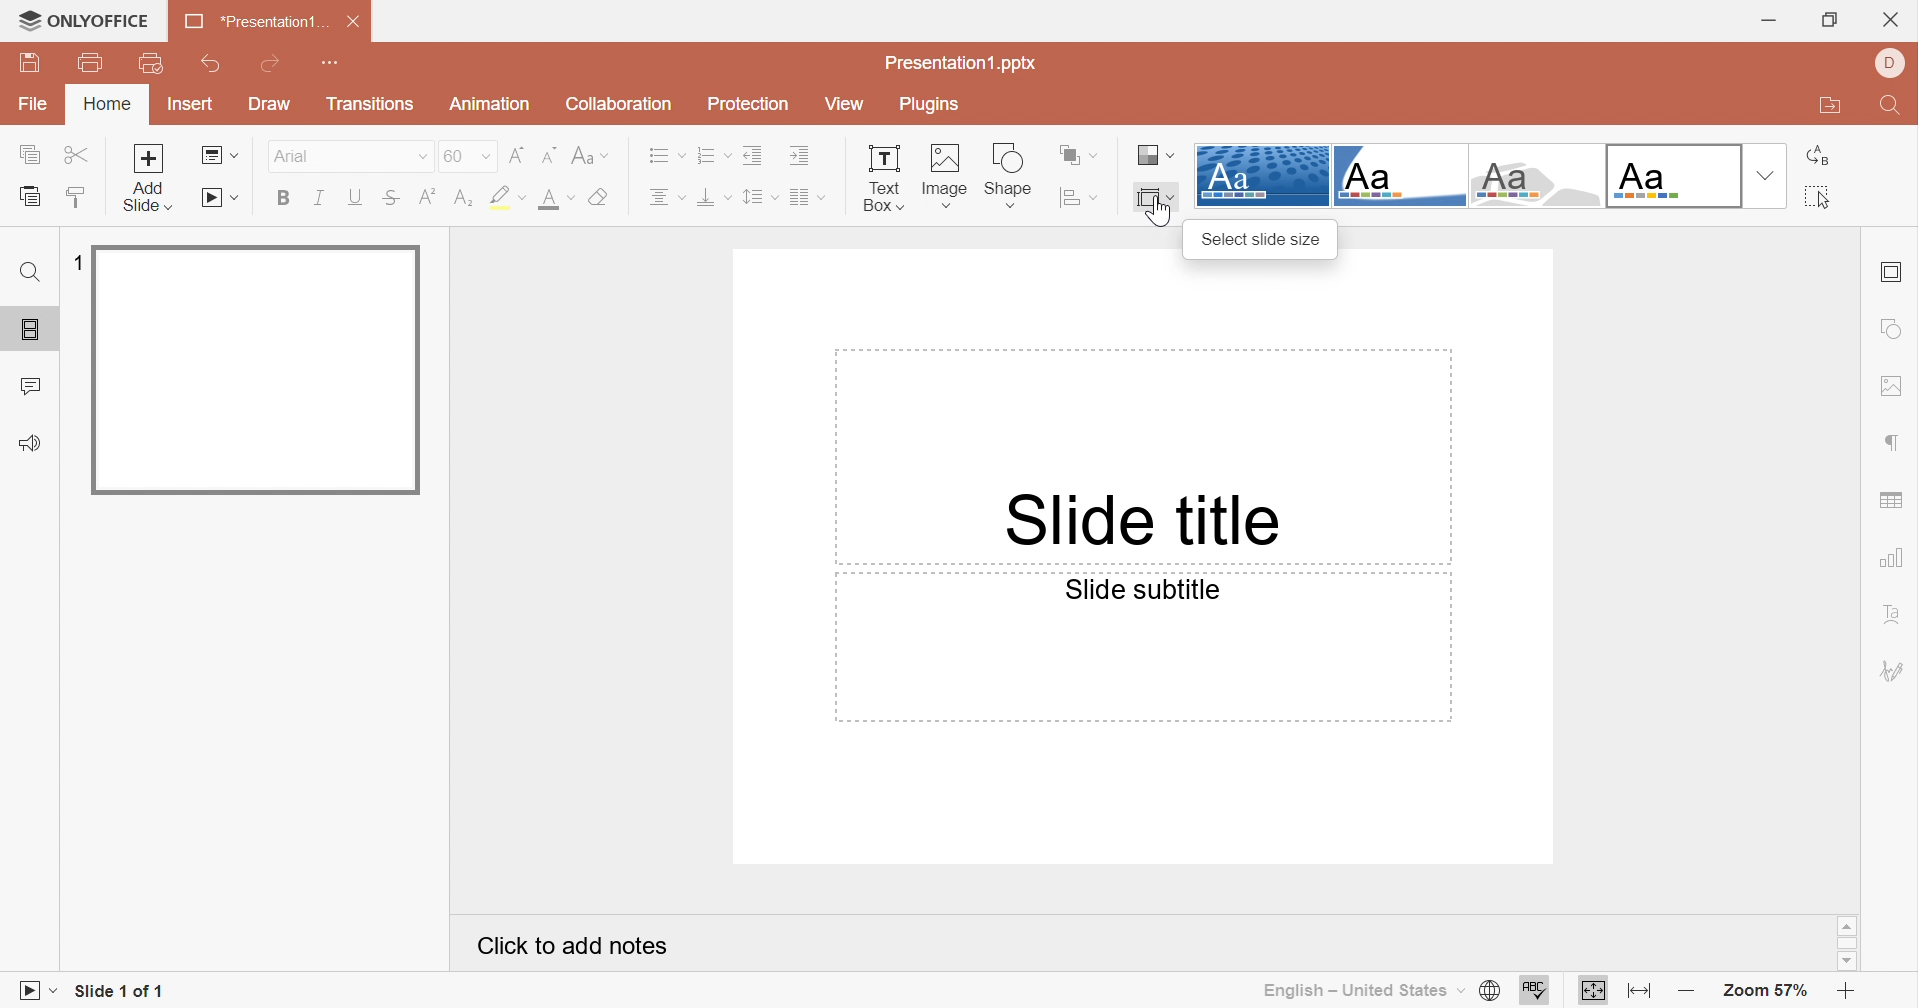 The height and width of the screenshot is (1008, 1918). I want to click on Select slide size, so click(1153, 199).